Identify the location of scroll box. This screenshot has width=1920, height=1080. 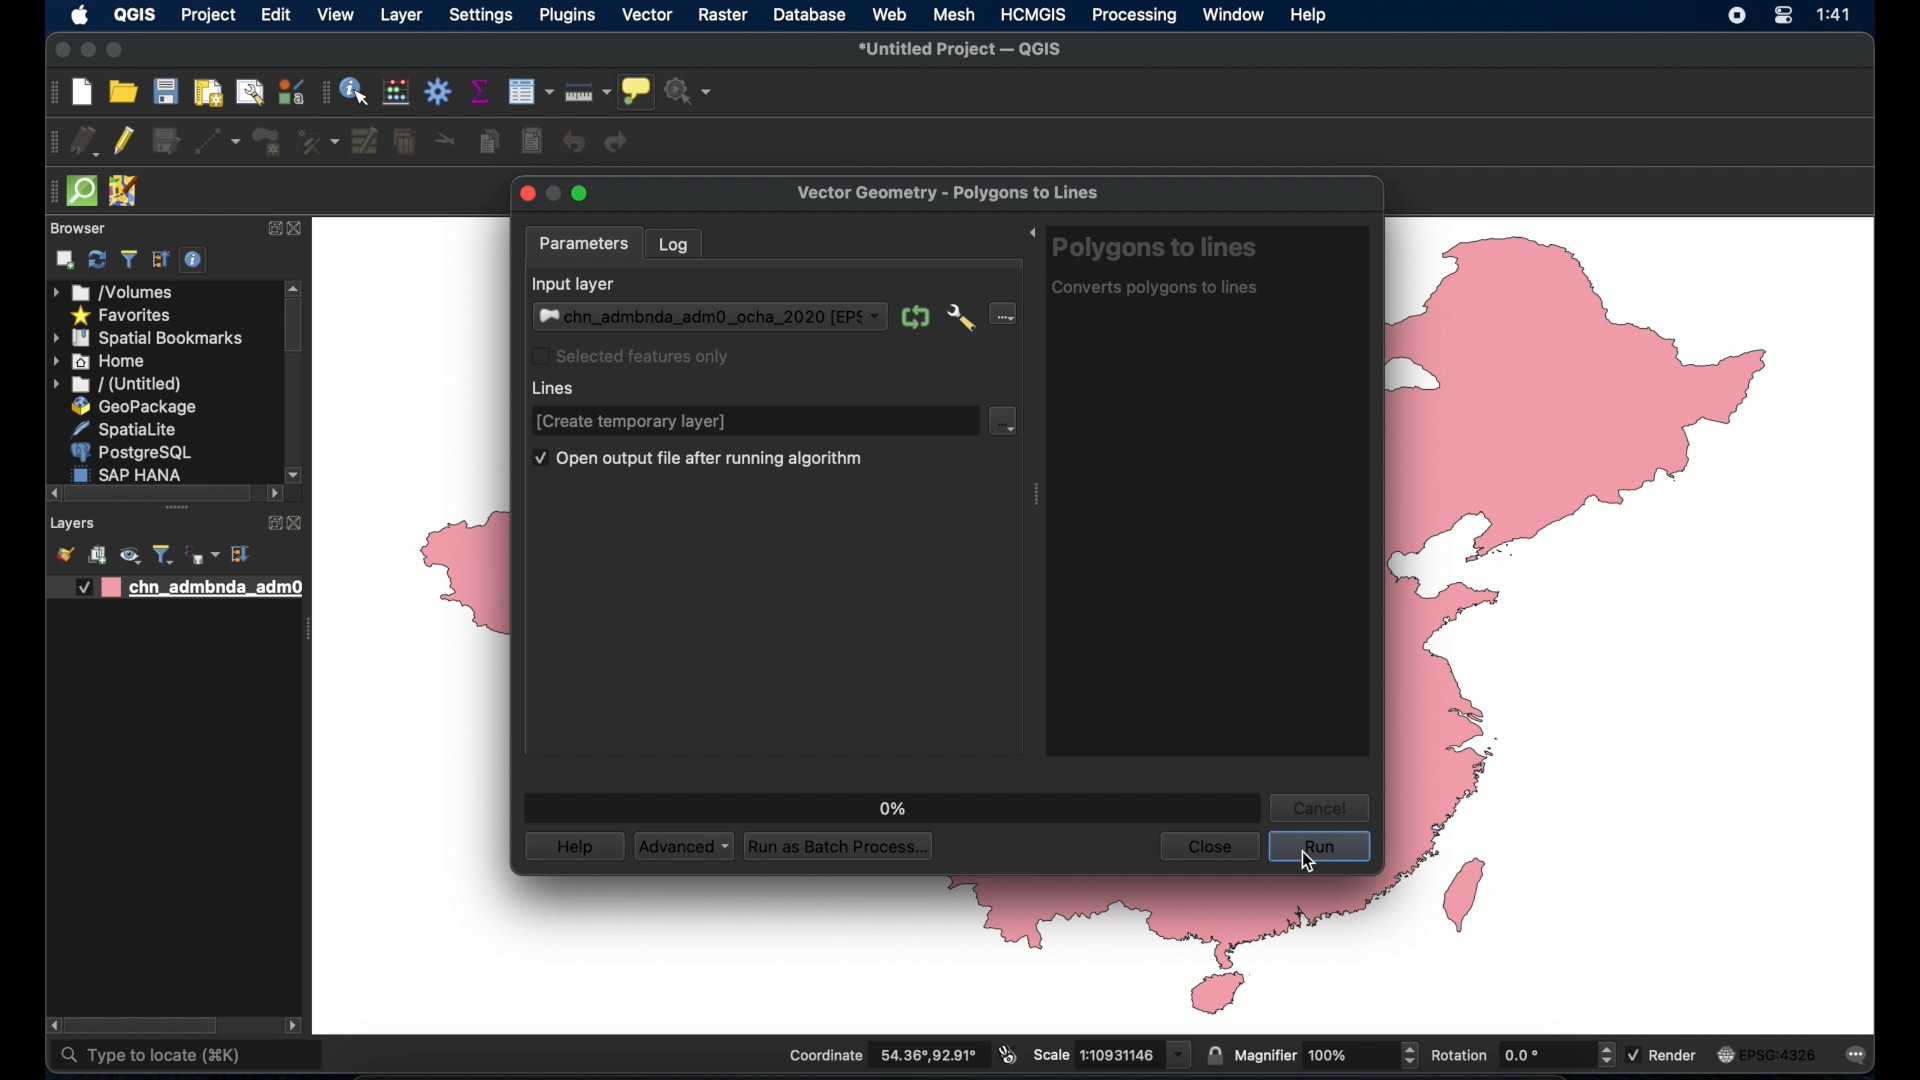
(141, 1024).